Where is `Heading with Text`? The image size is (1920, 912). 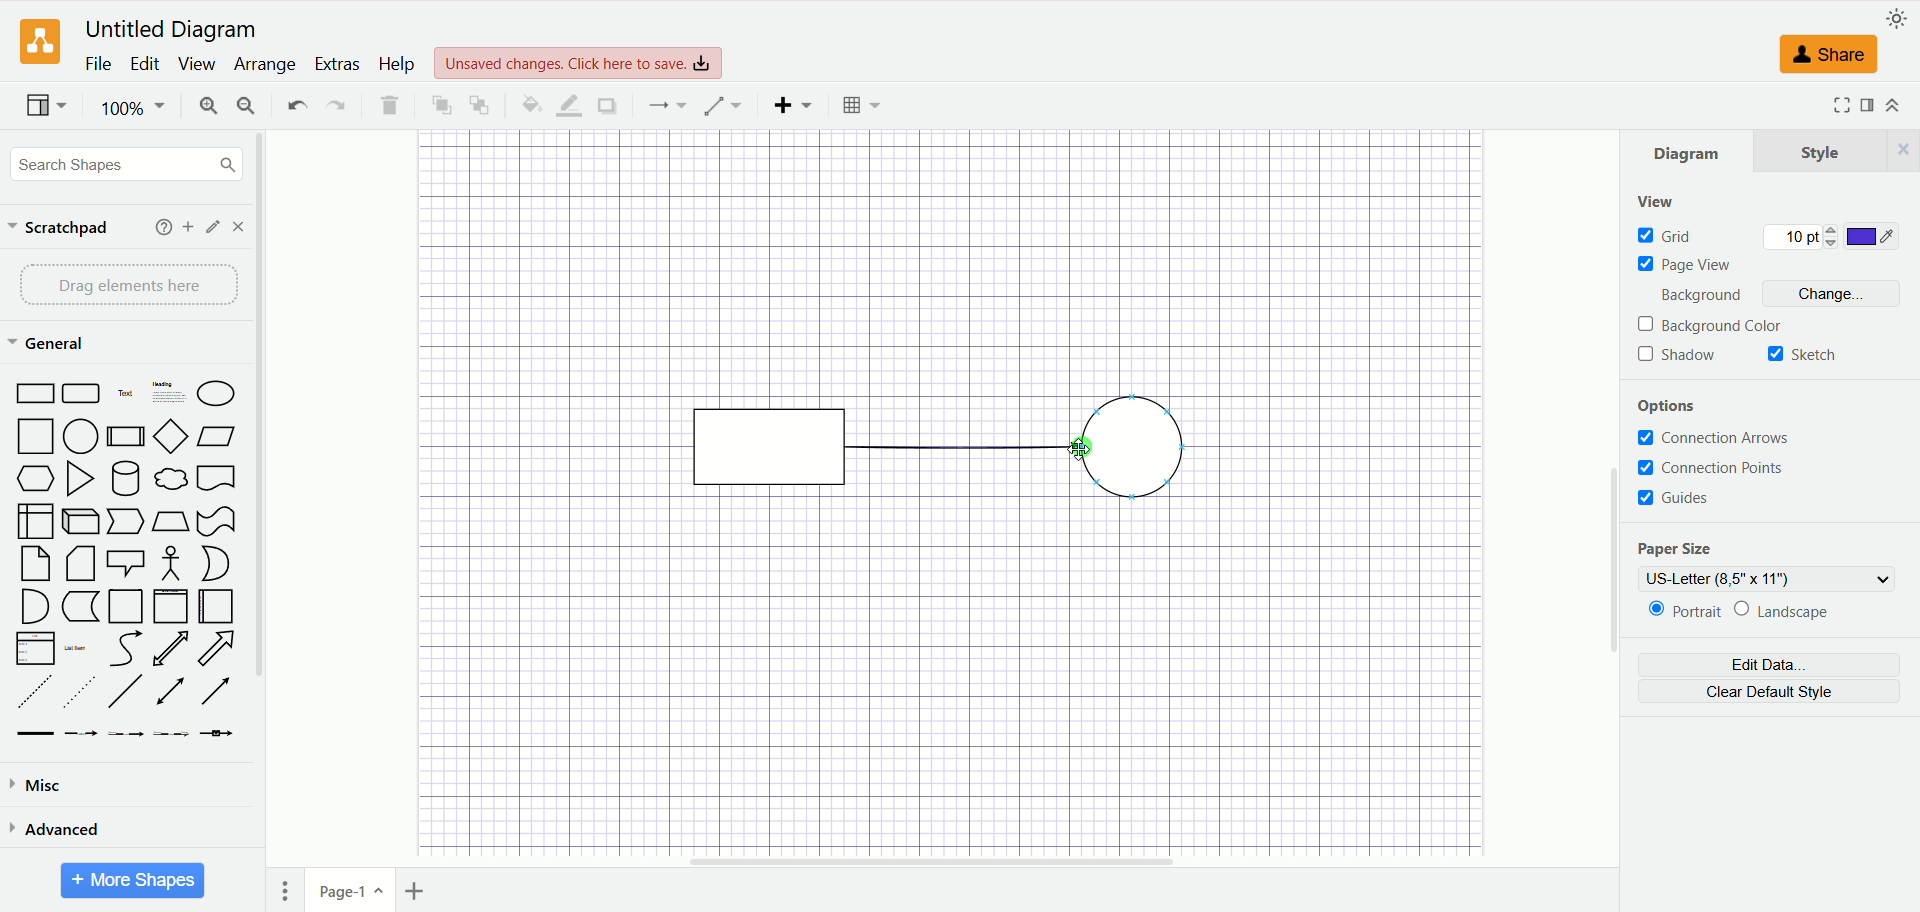 Heading with Text is located at coordinates (170, 395).